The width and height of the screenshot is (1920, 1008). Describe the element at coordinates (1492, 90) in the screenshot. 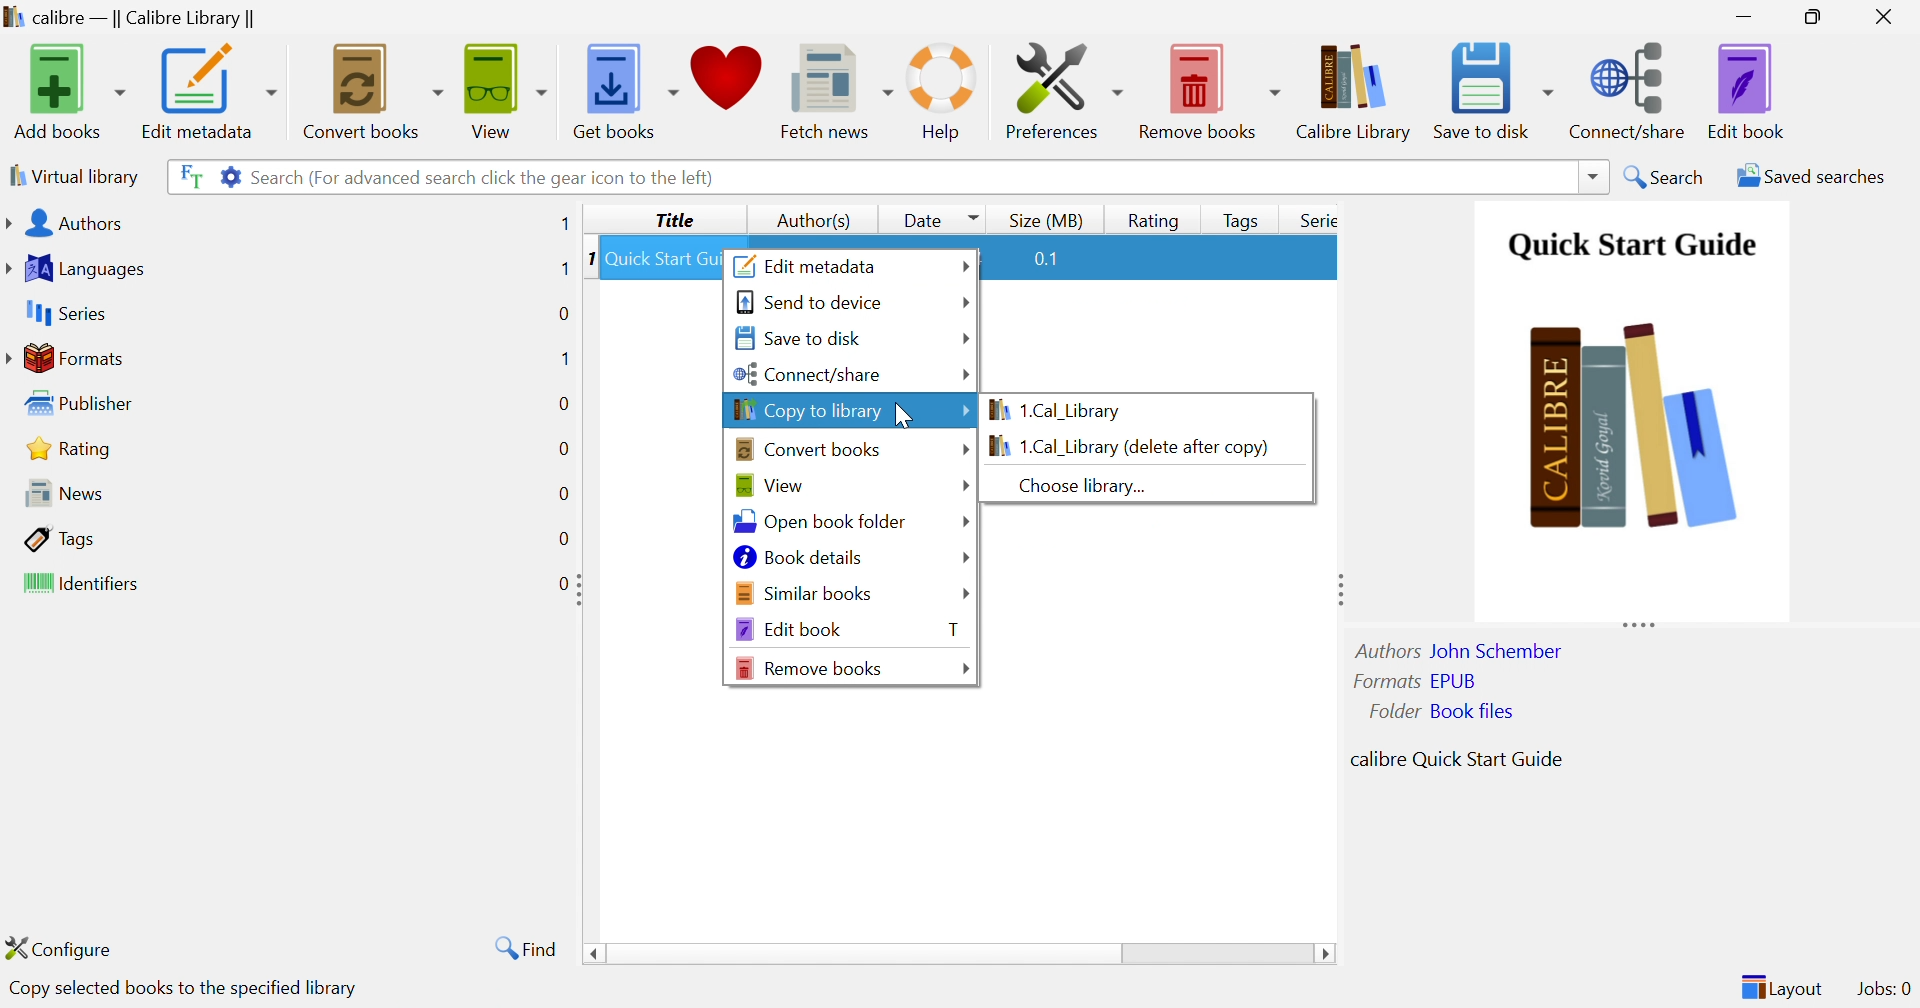

I see `Save to disk` at that location.